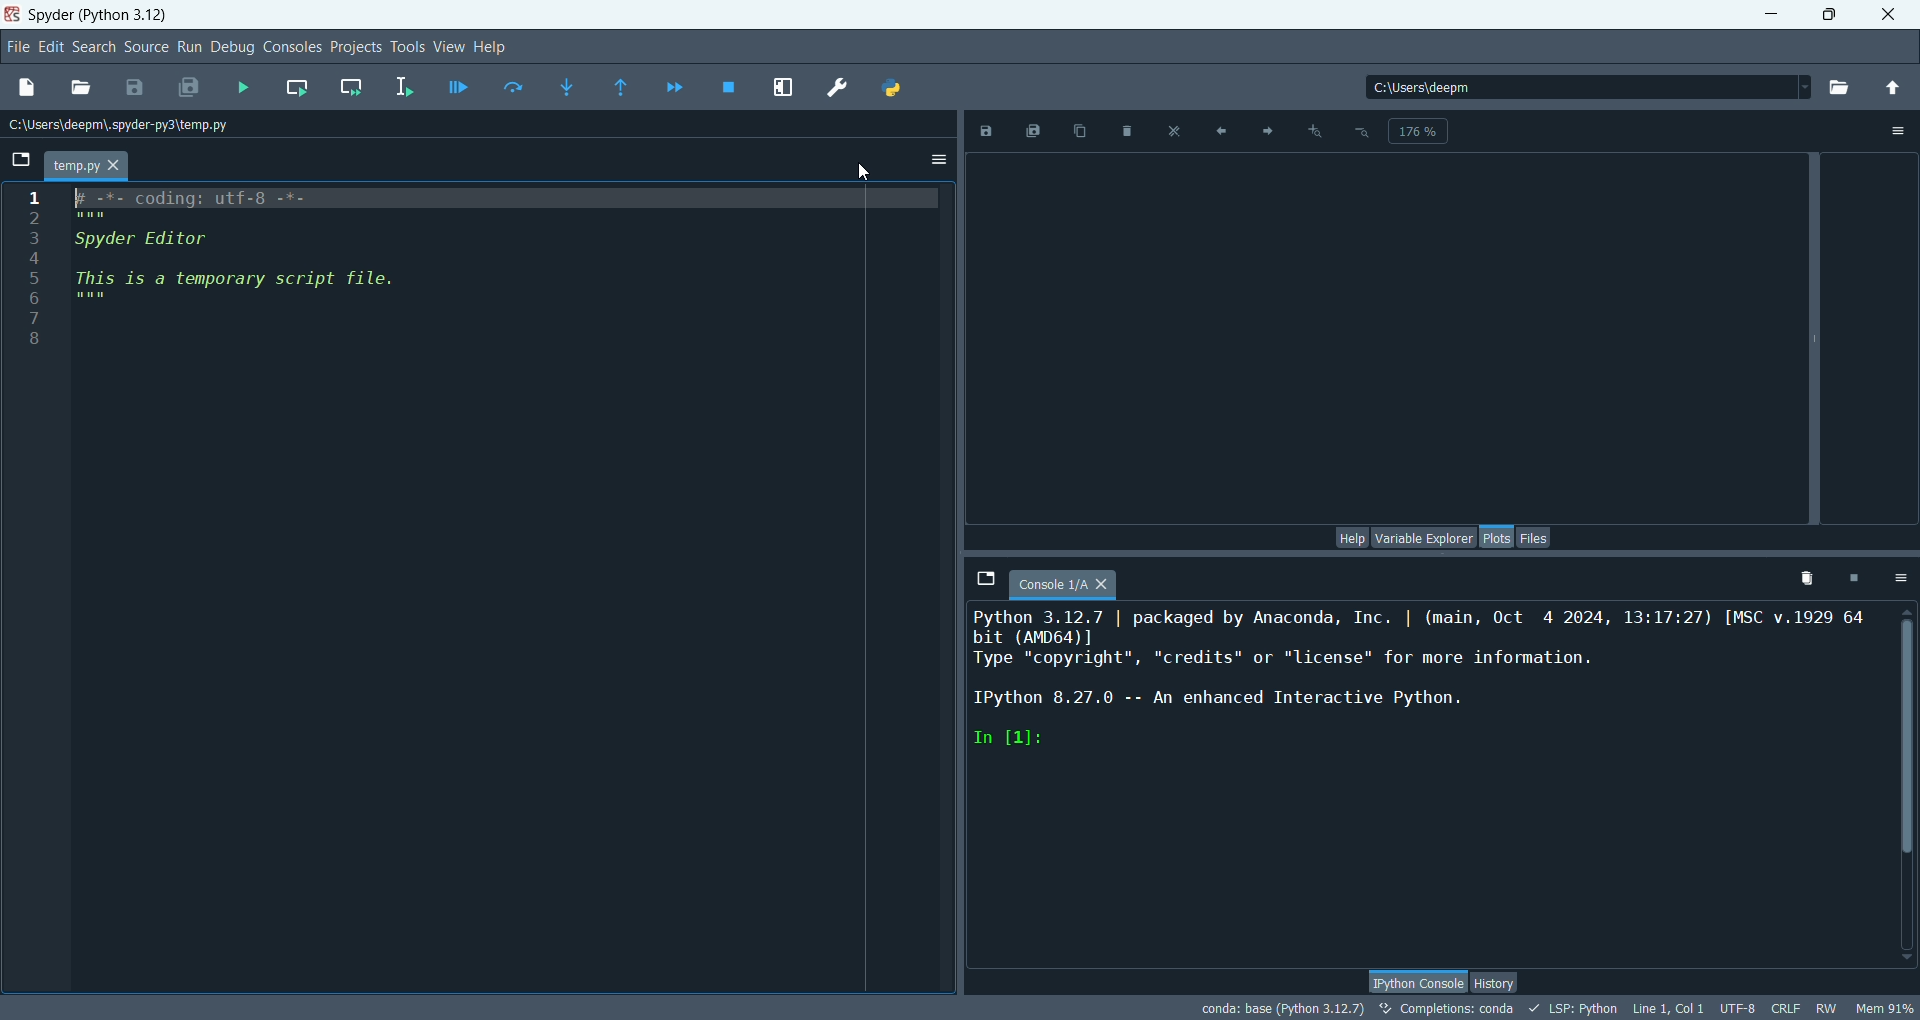 The height and width of the screenshot is (1020, 1920). I want to click on options, so click(939, 161).